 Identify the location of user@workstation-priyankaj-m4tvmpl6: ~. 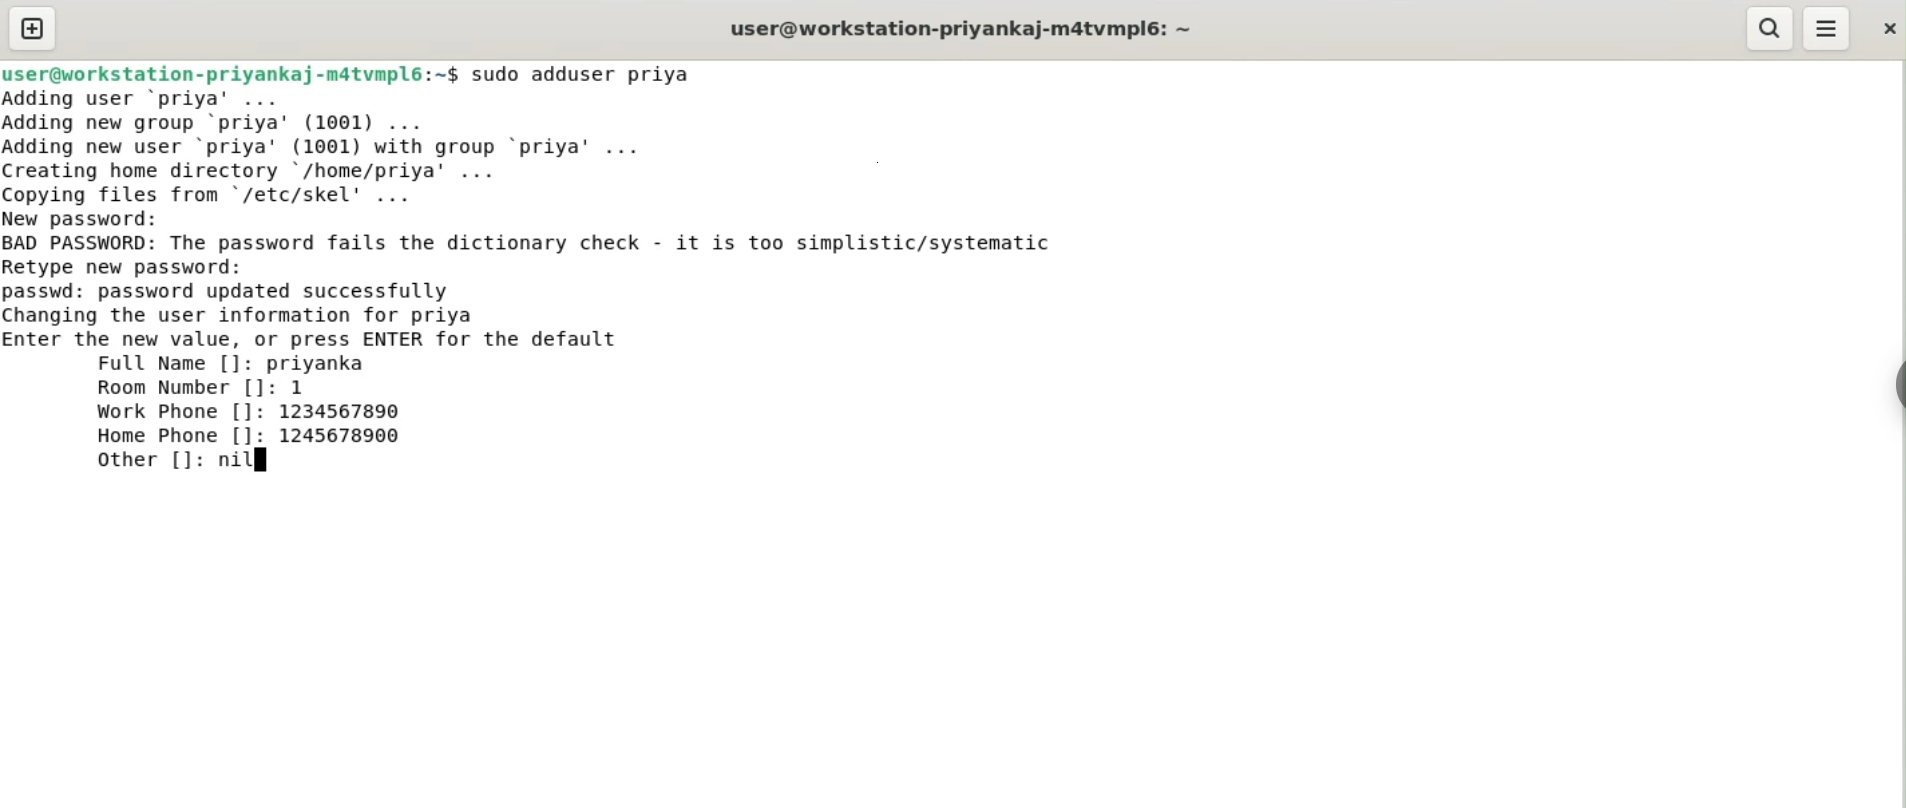
(961, 31).